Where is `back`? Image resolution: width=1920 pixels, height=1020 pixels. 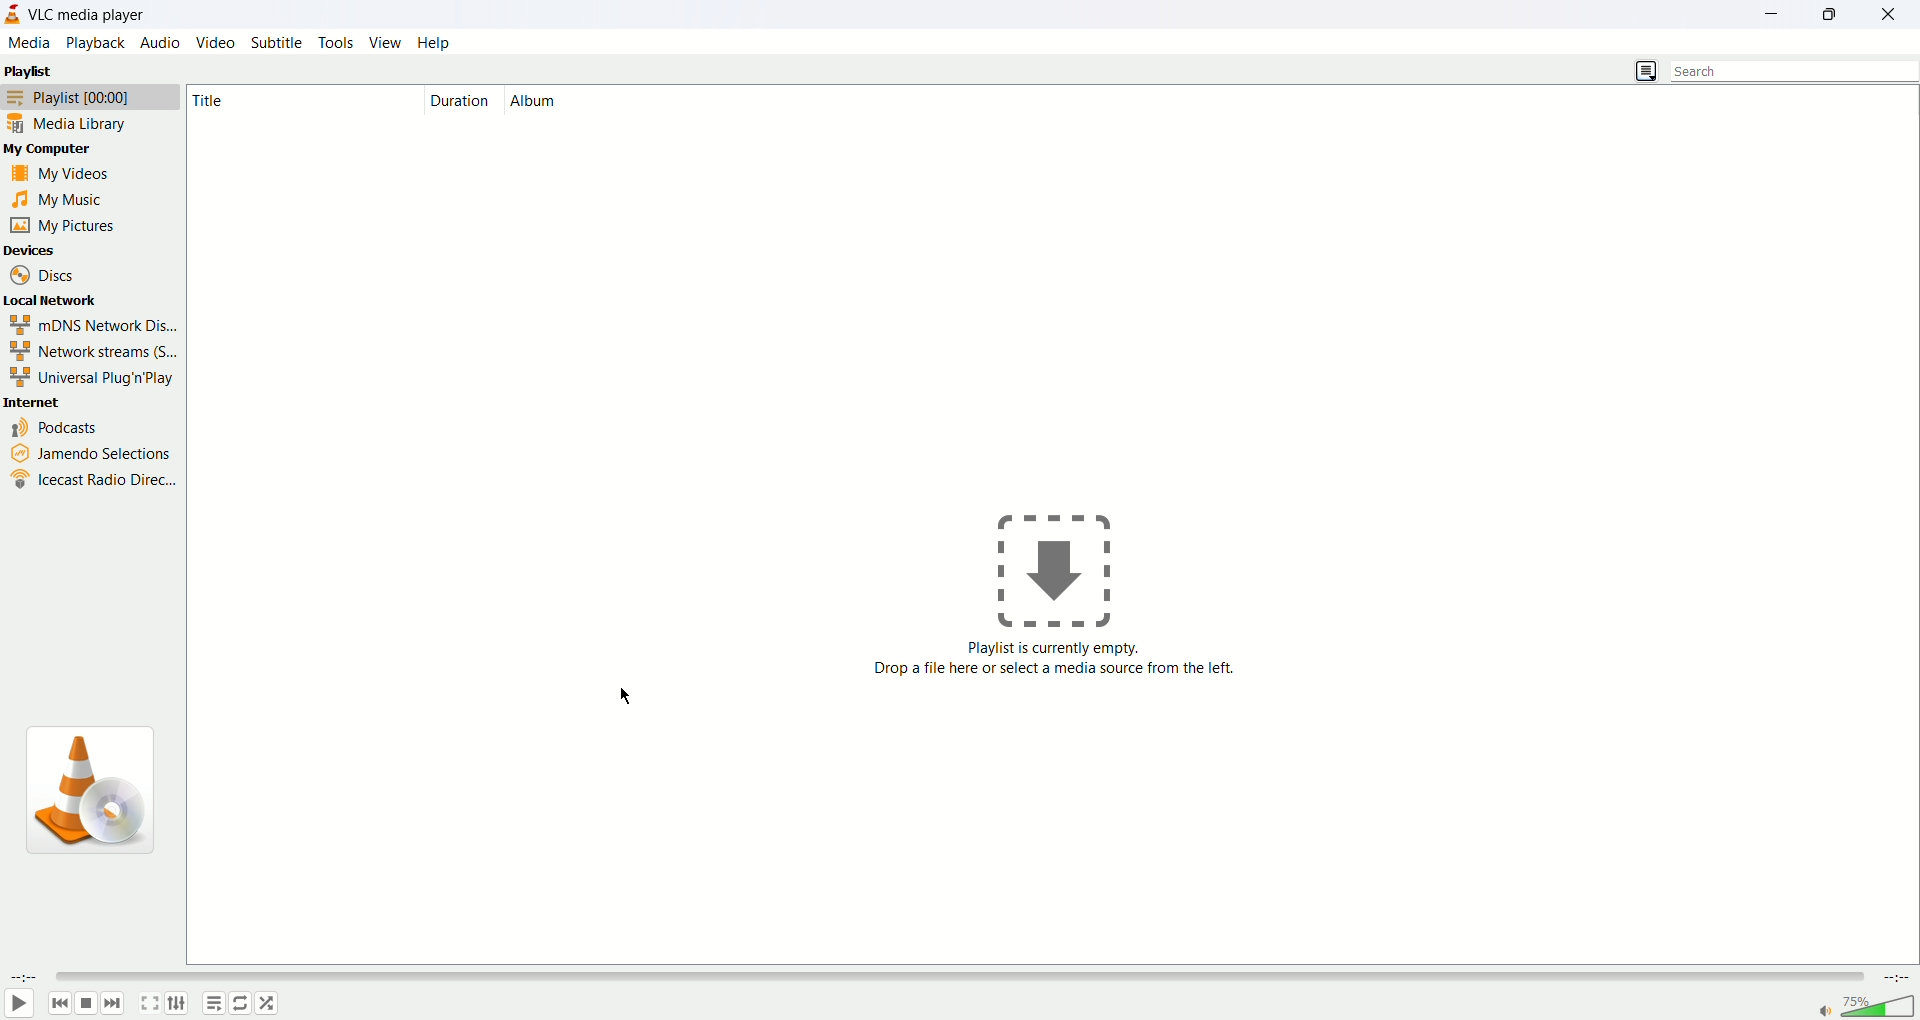
back is located at coordinates (58, 1004).